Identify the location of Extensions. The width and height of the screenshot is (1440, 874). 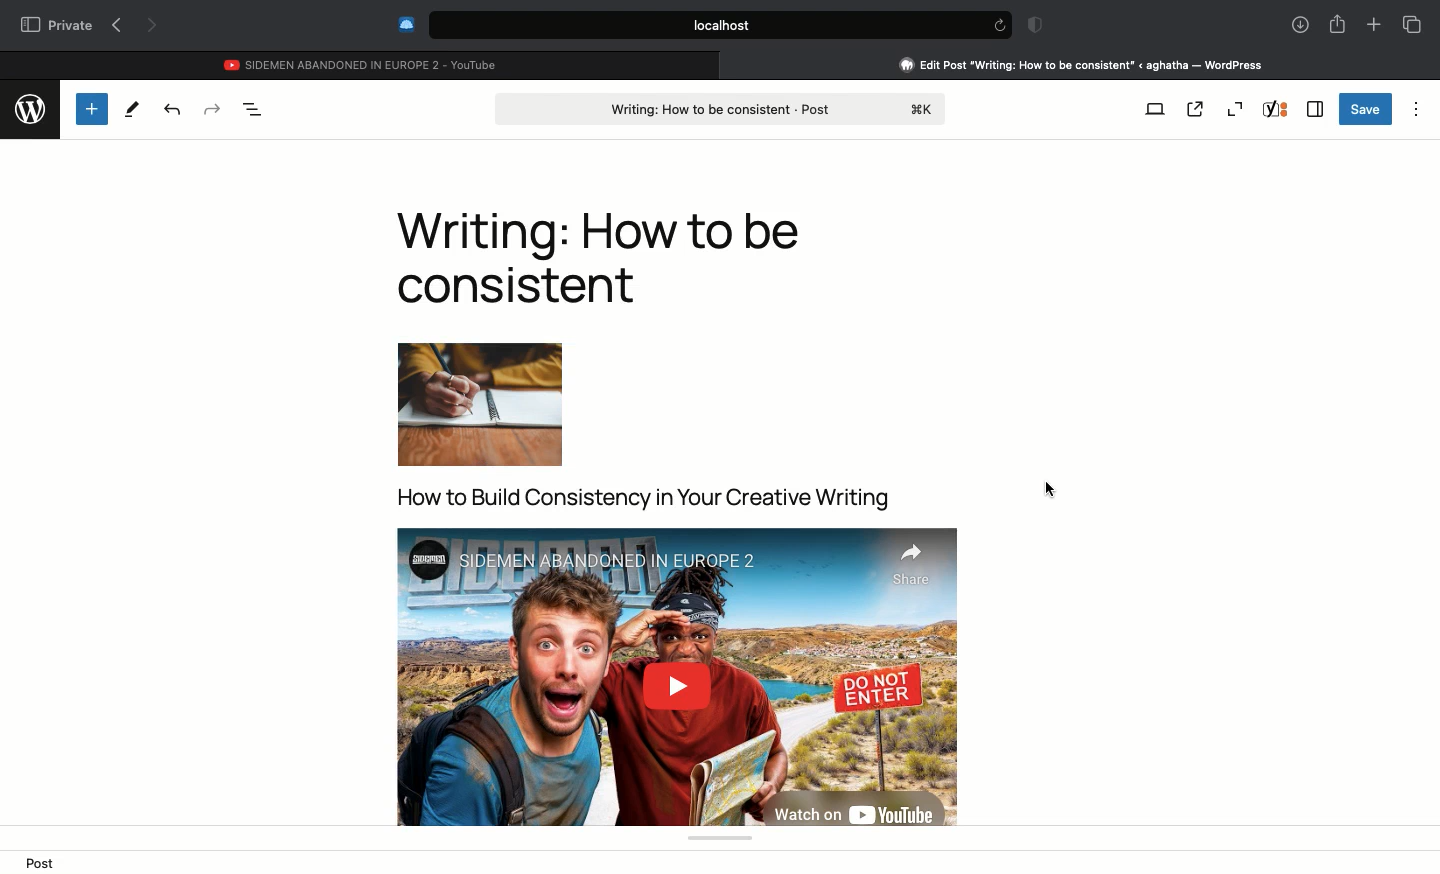
(404, 24).